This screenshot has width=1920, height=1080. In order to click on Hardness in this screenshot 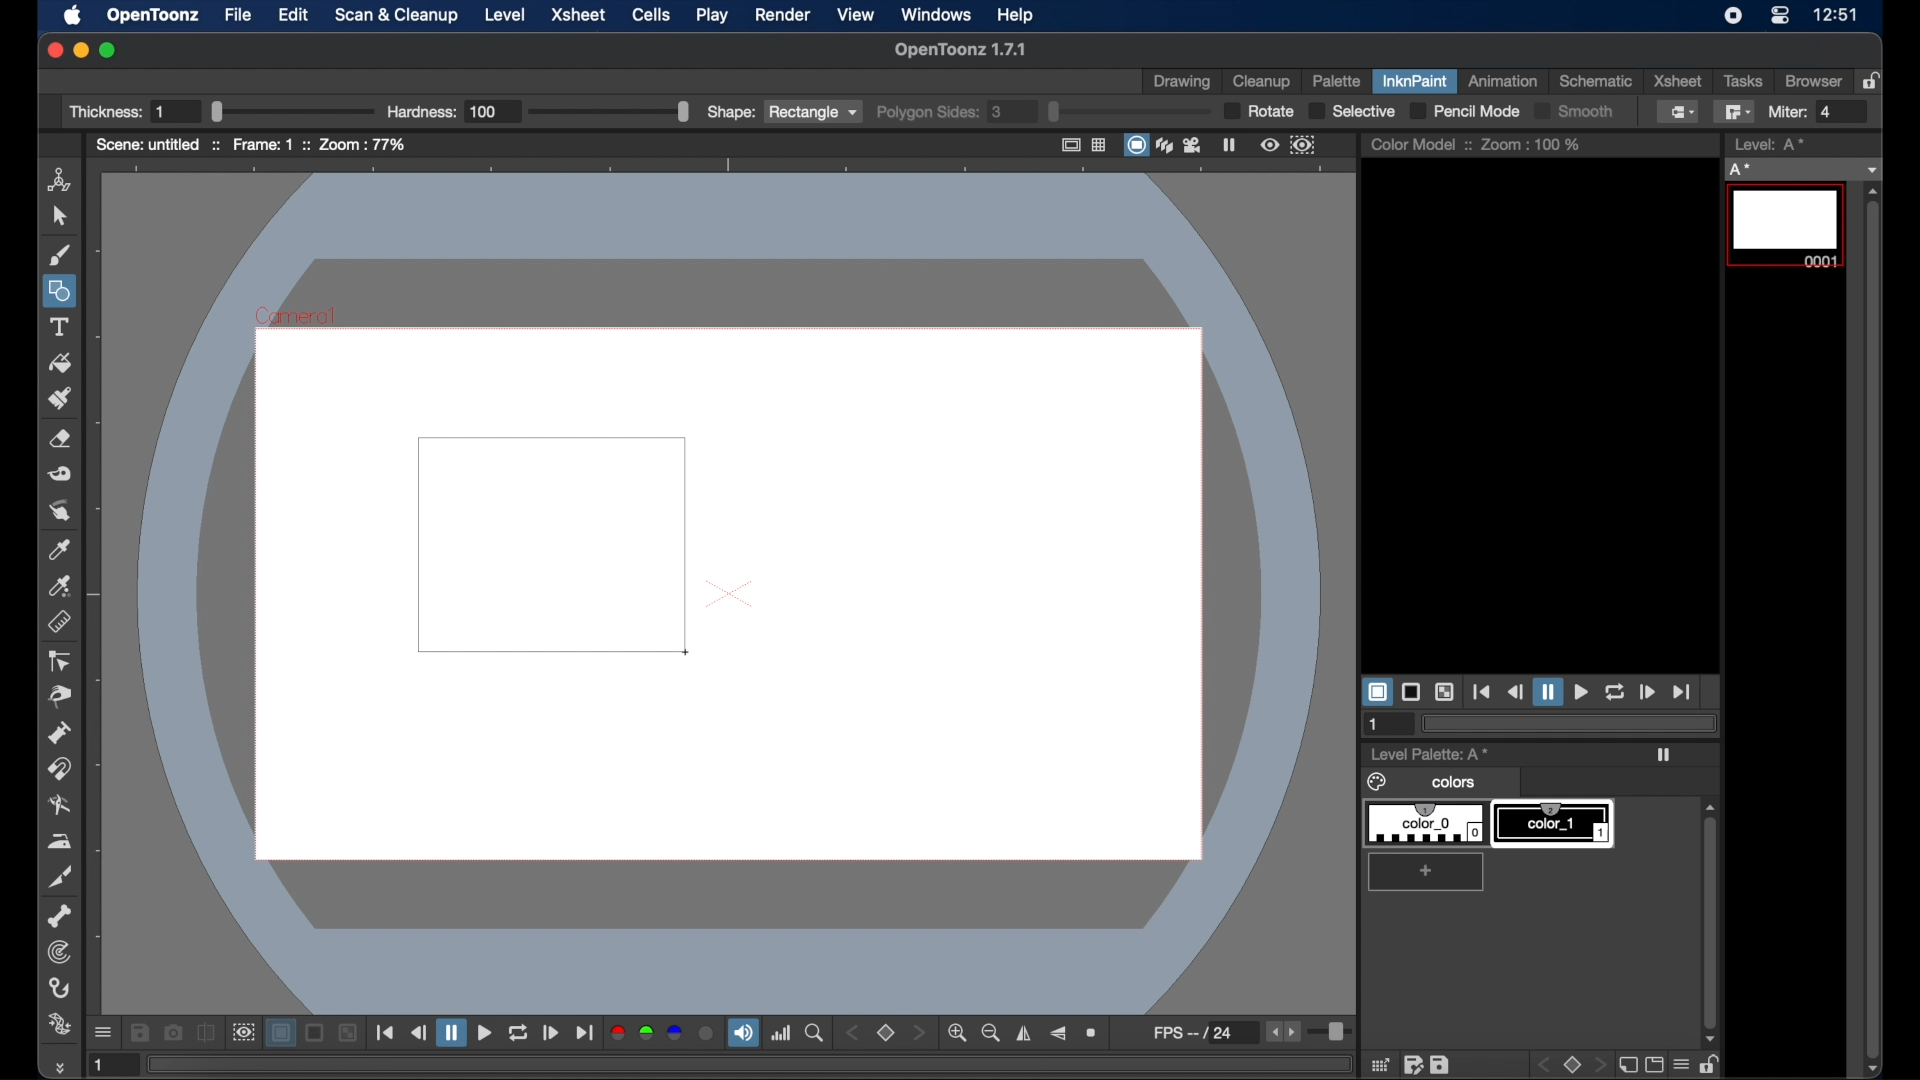, I will do `click(537, 111)`.